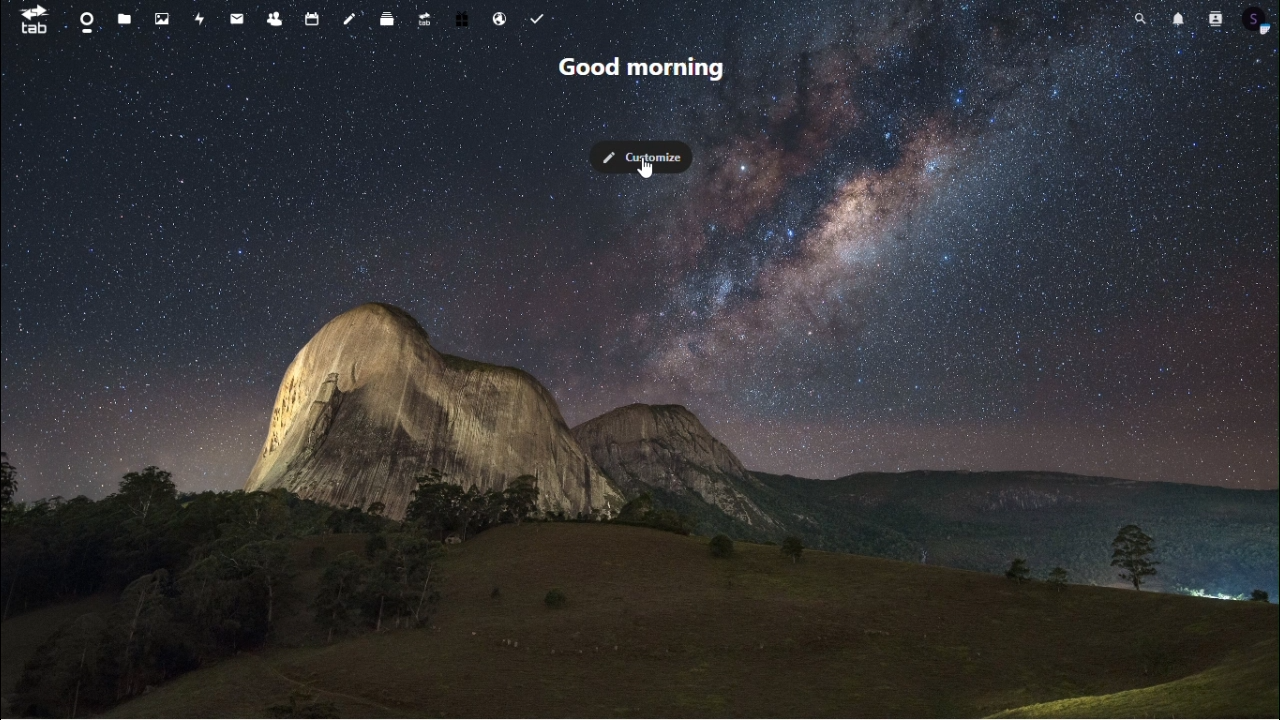 Image resolution: width=1280 pixels, height=720 pixels. Describe the element at coordinates (85, 23) in the screenshot. I see `dashboard` at that location.